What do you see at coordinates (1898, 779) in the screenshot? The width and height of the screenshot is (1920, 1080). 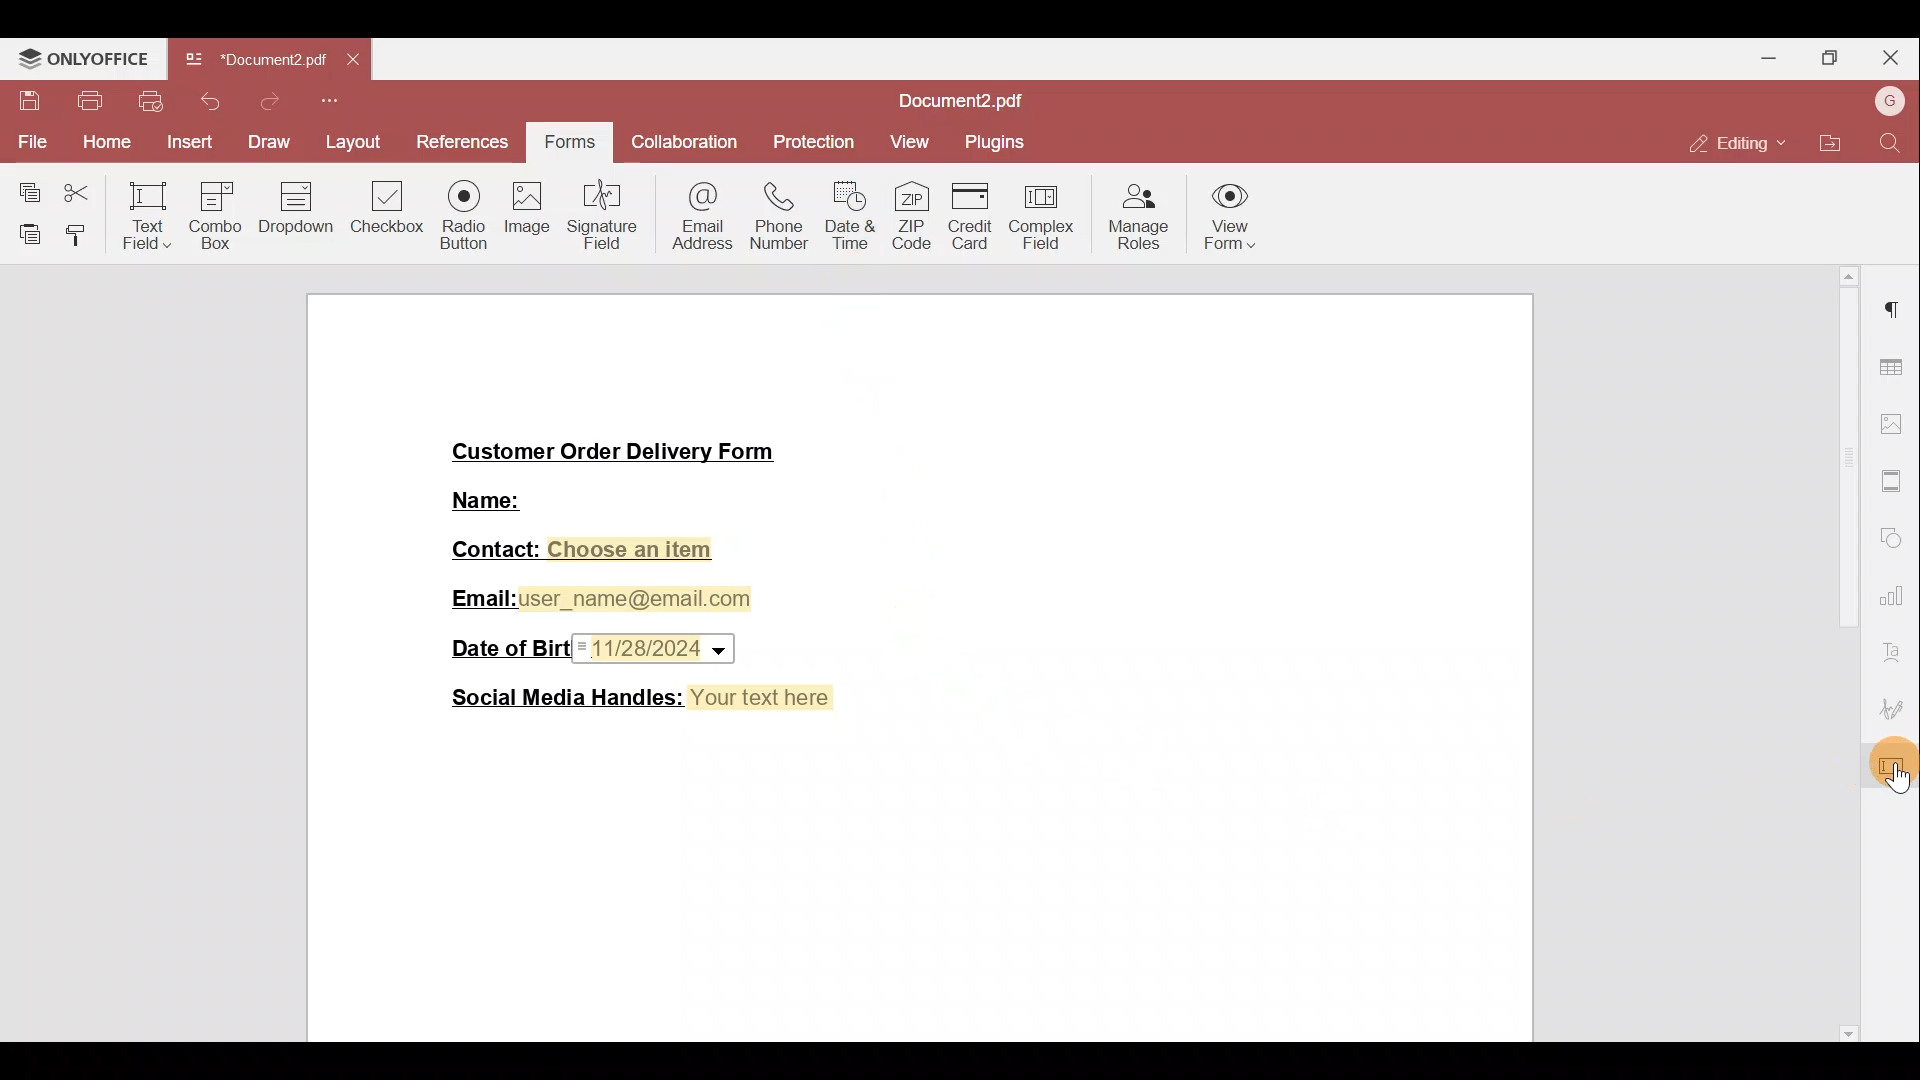 I see `cursor` at bounding box center [1898, 779].